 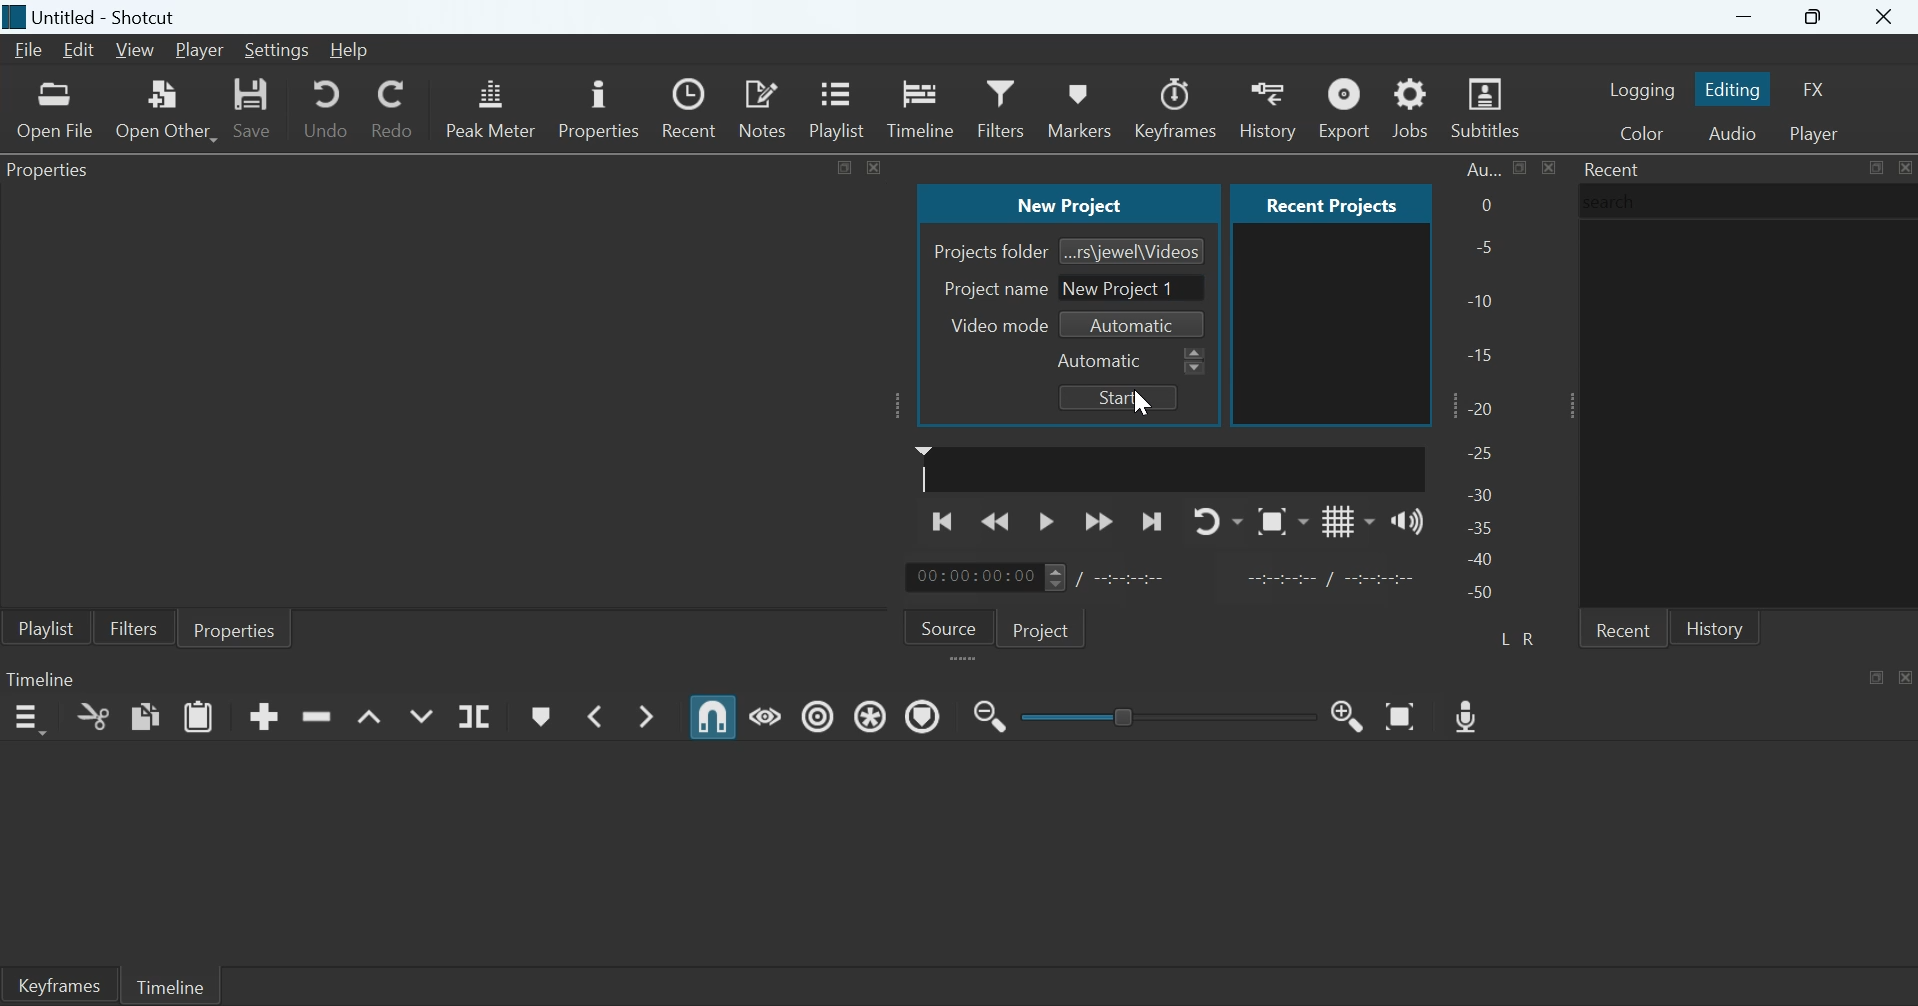 I want to click on Paste, so click(x=199, y=715).